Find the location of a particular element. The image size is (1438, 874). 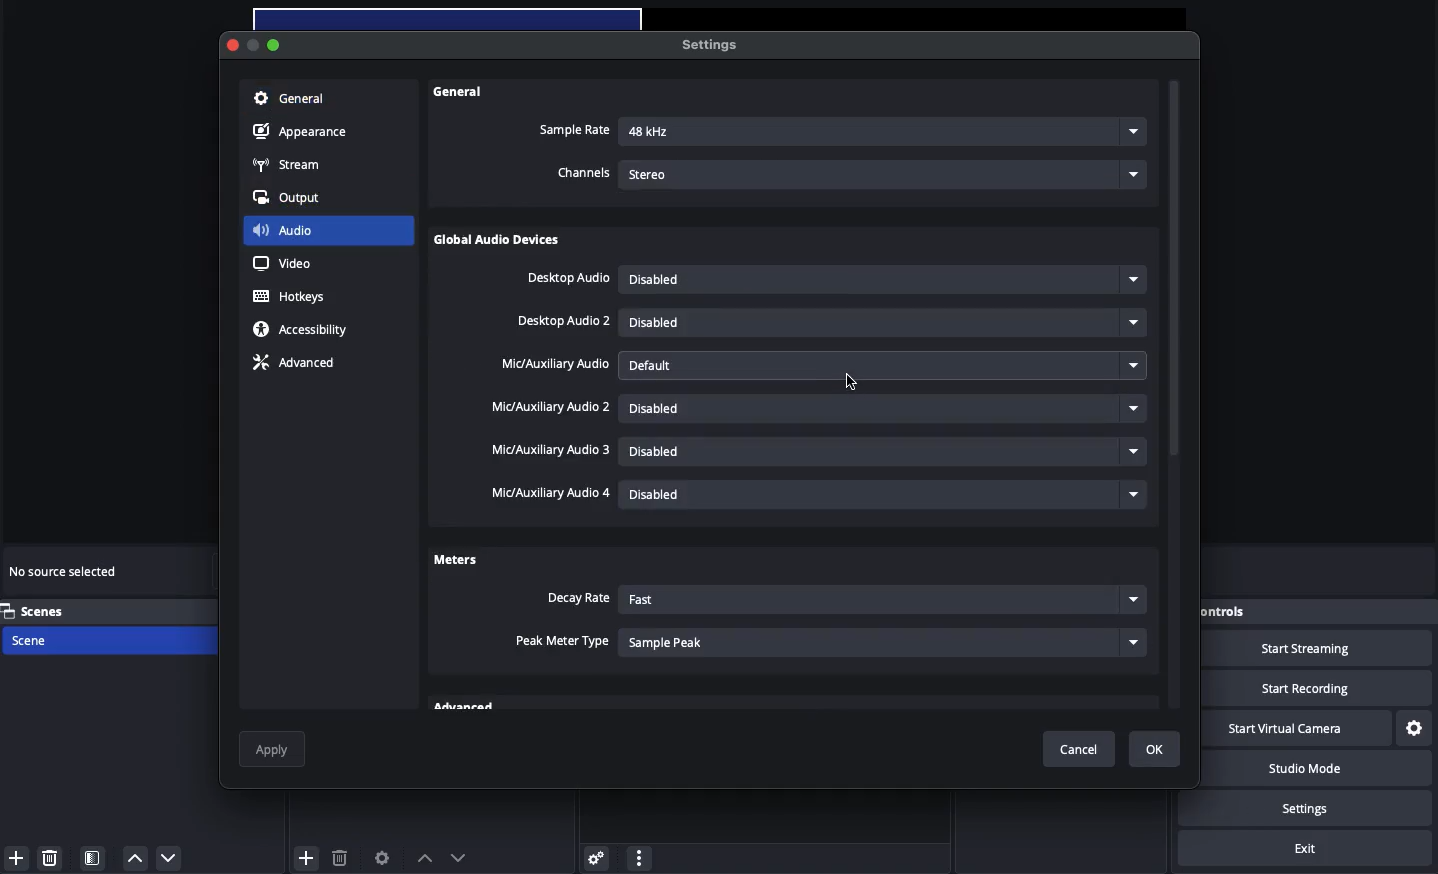

Settings is located at coordinates (593, 857).